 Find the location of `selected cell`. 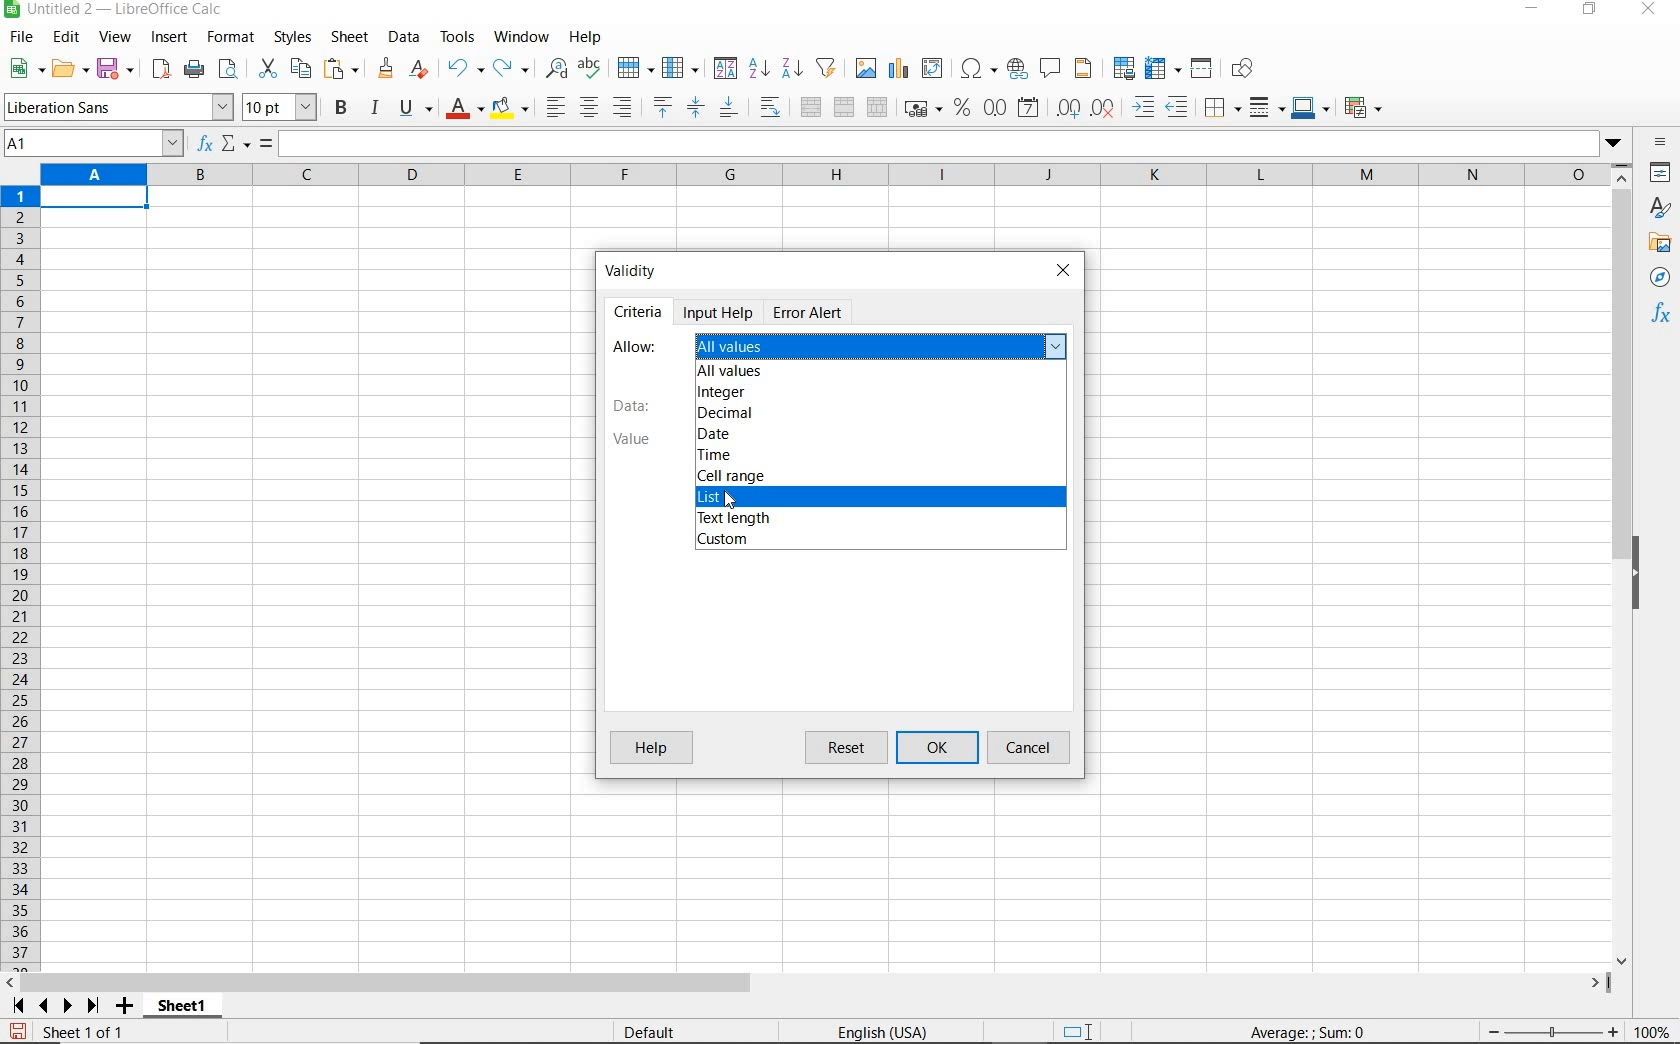

selected cell is located at coordinates (95, 200).